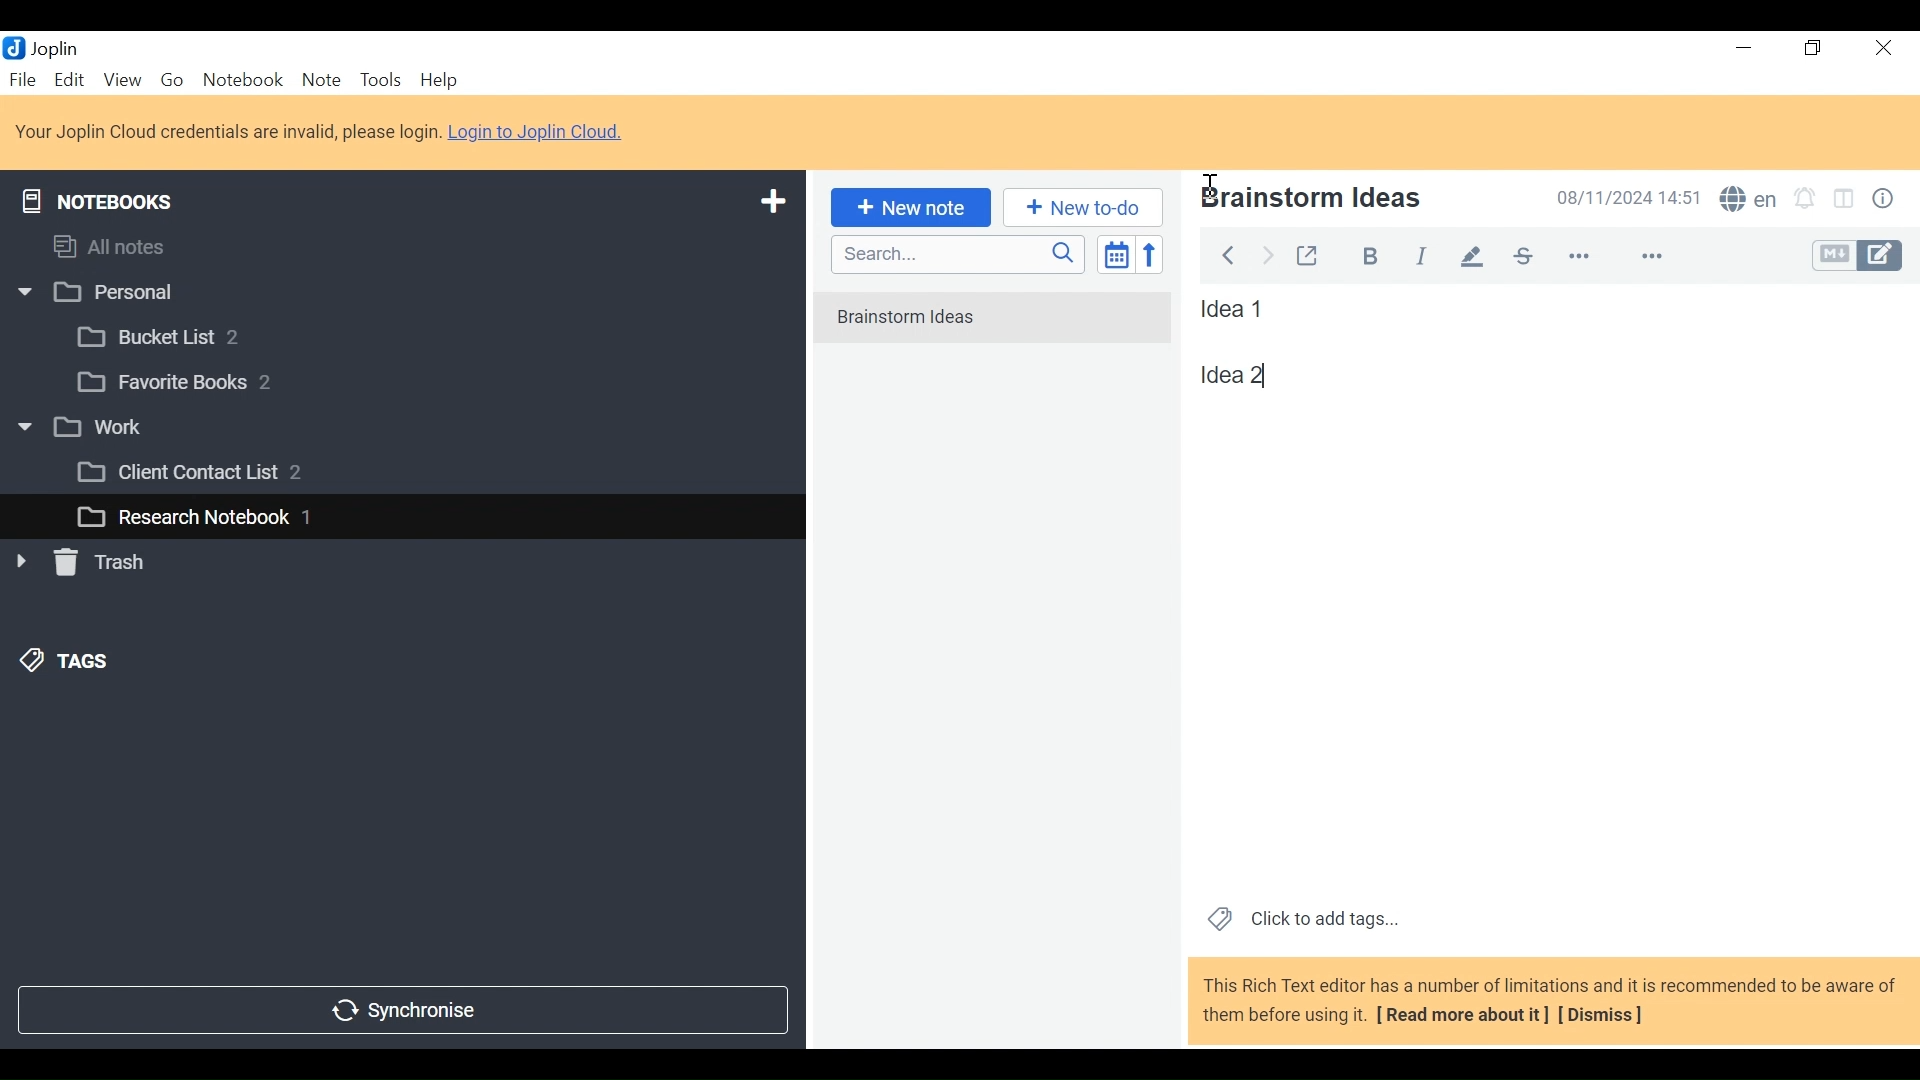 The height and width of the screenshot is (1080, 1920). What do you see at coordinates (122, 79) in the screenshot?
I see `View` at bounding box center [122, 79].